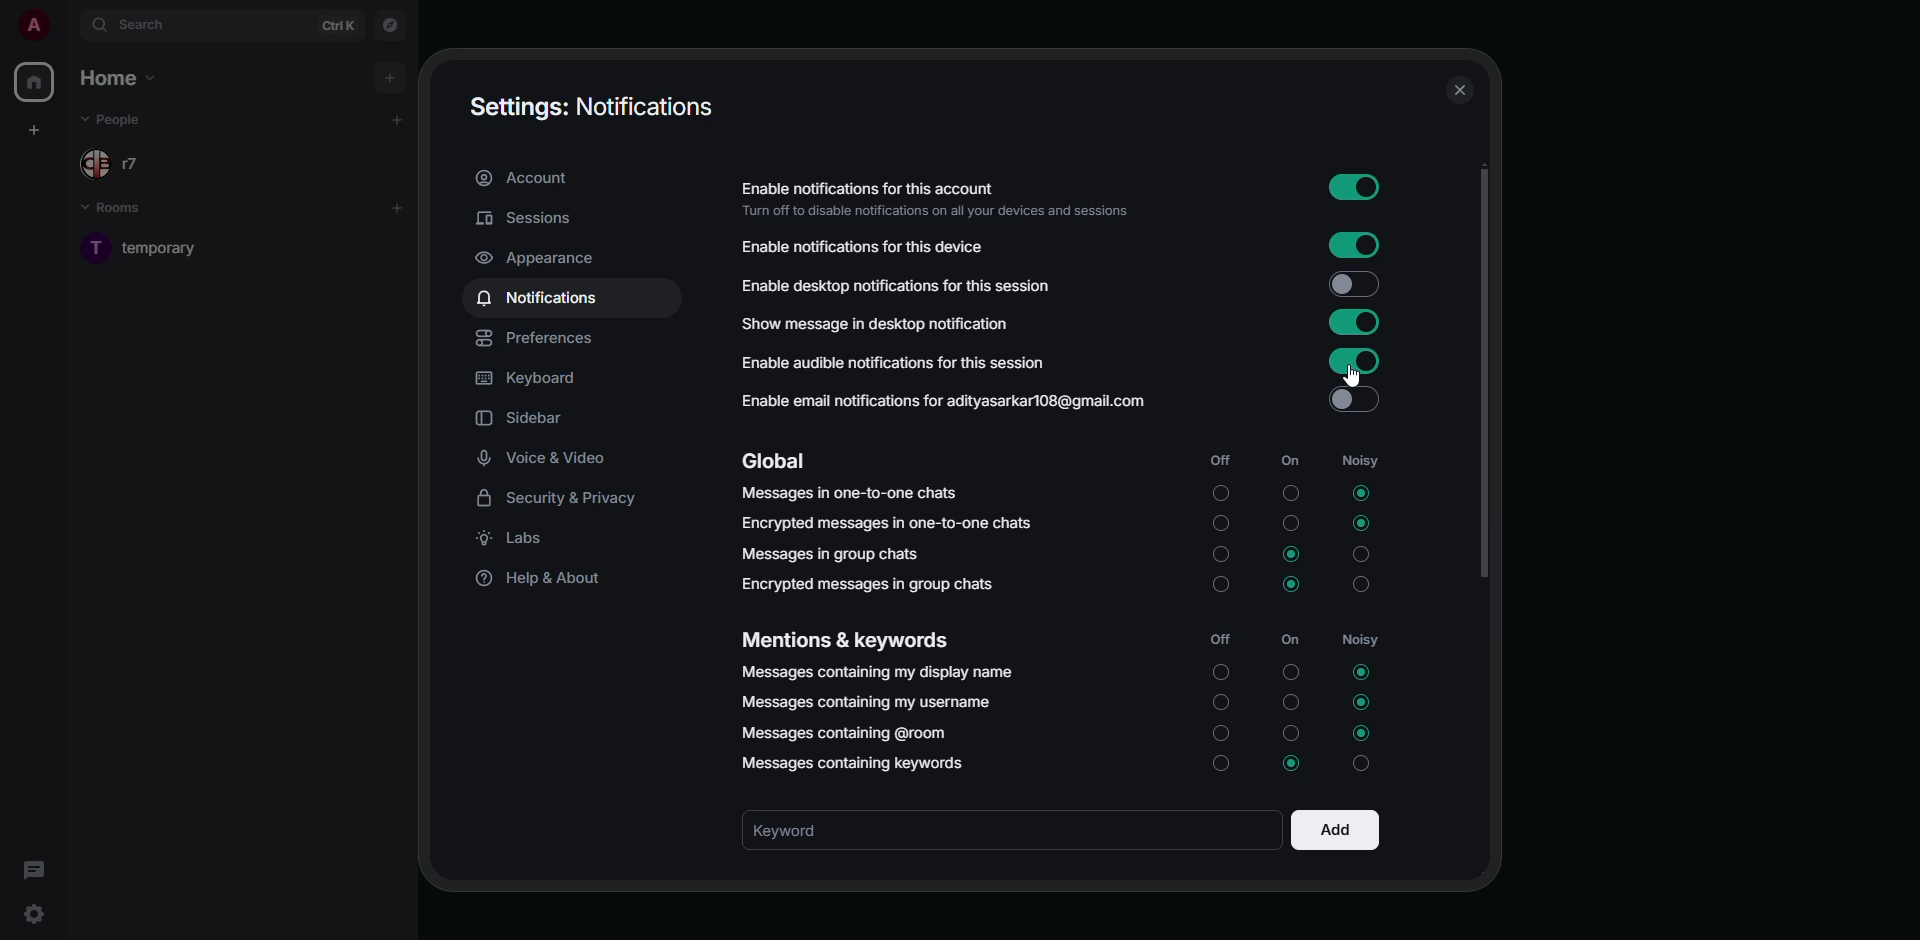 This screenshot has height=940, width=1920. Describe the element at coordinates (868, 702) in the screenshot. I see `messages containing username` at that location.